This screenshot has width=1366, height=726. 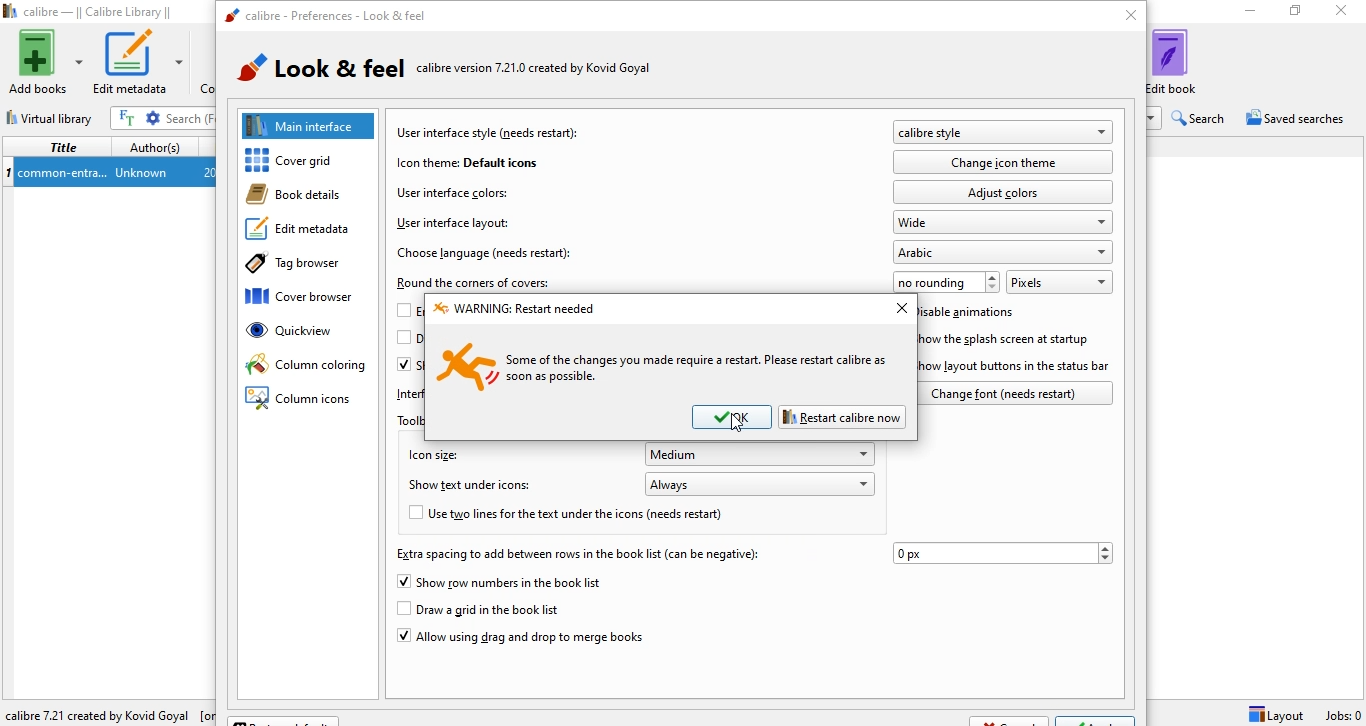 What do you see at coordinates (1201, 118) in the screenshot?
I see `Search` at bounding box center [1201, 118].